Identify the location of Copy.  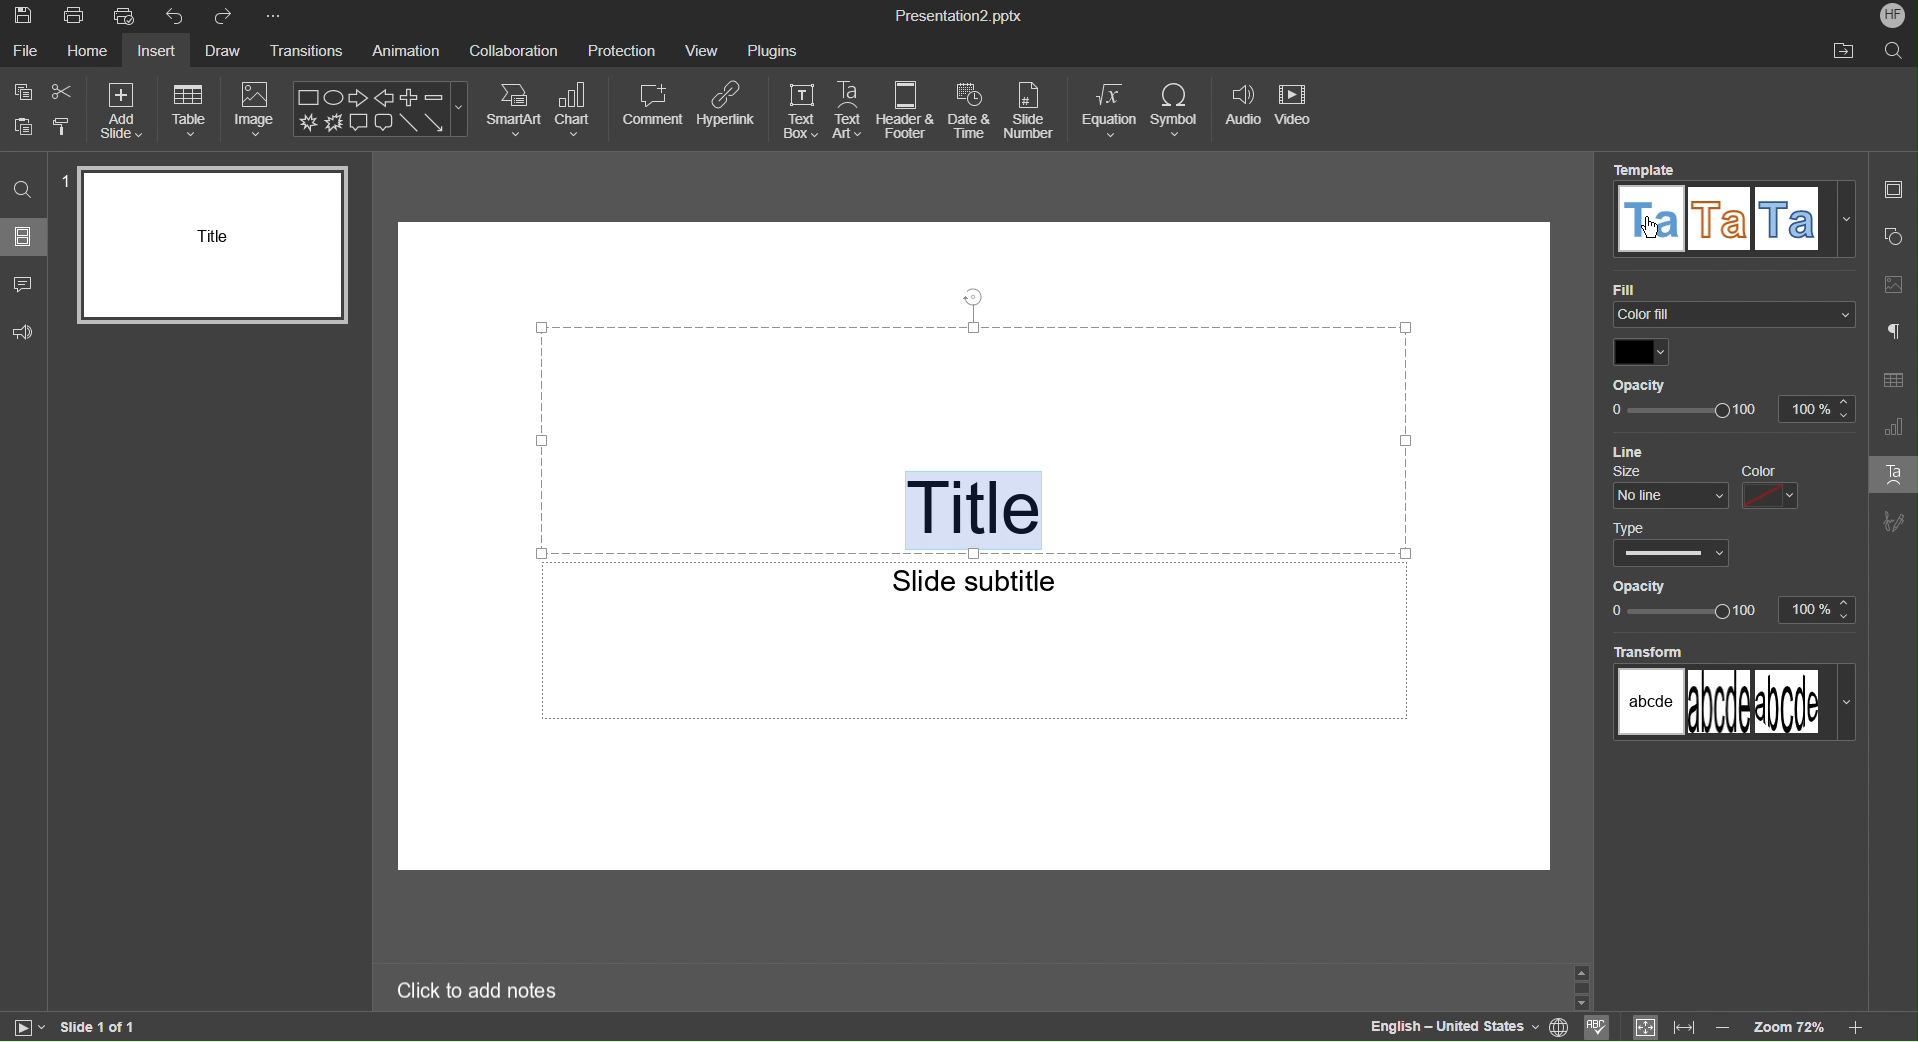
(20, 91).